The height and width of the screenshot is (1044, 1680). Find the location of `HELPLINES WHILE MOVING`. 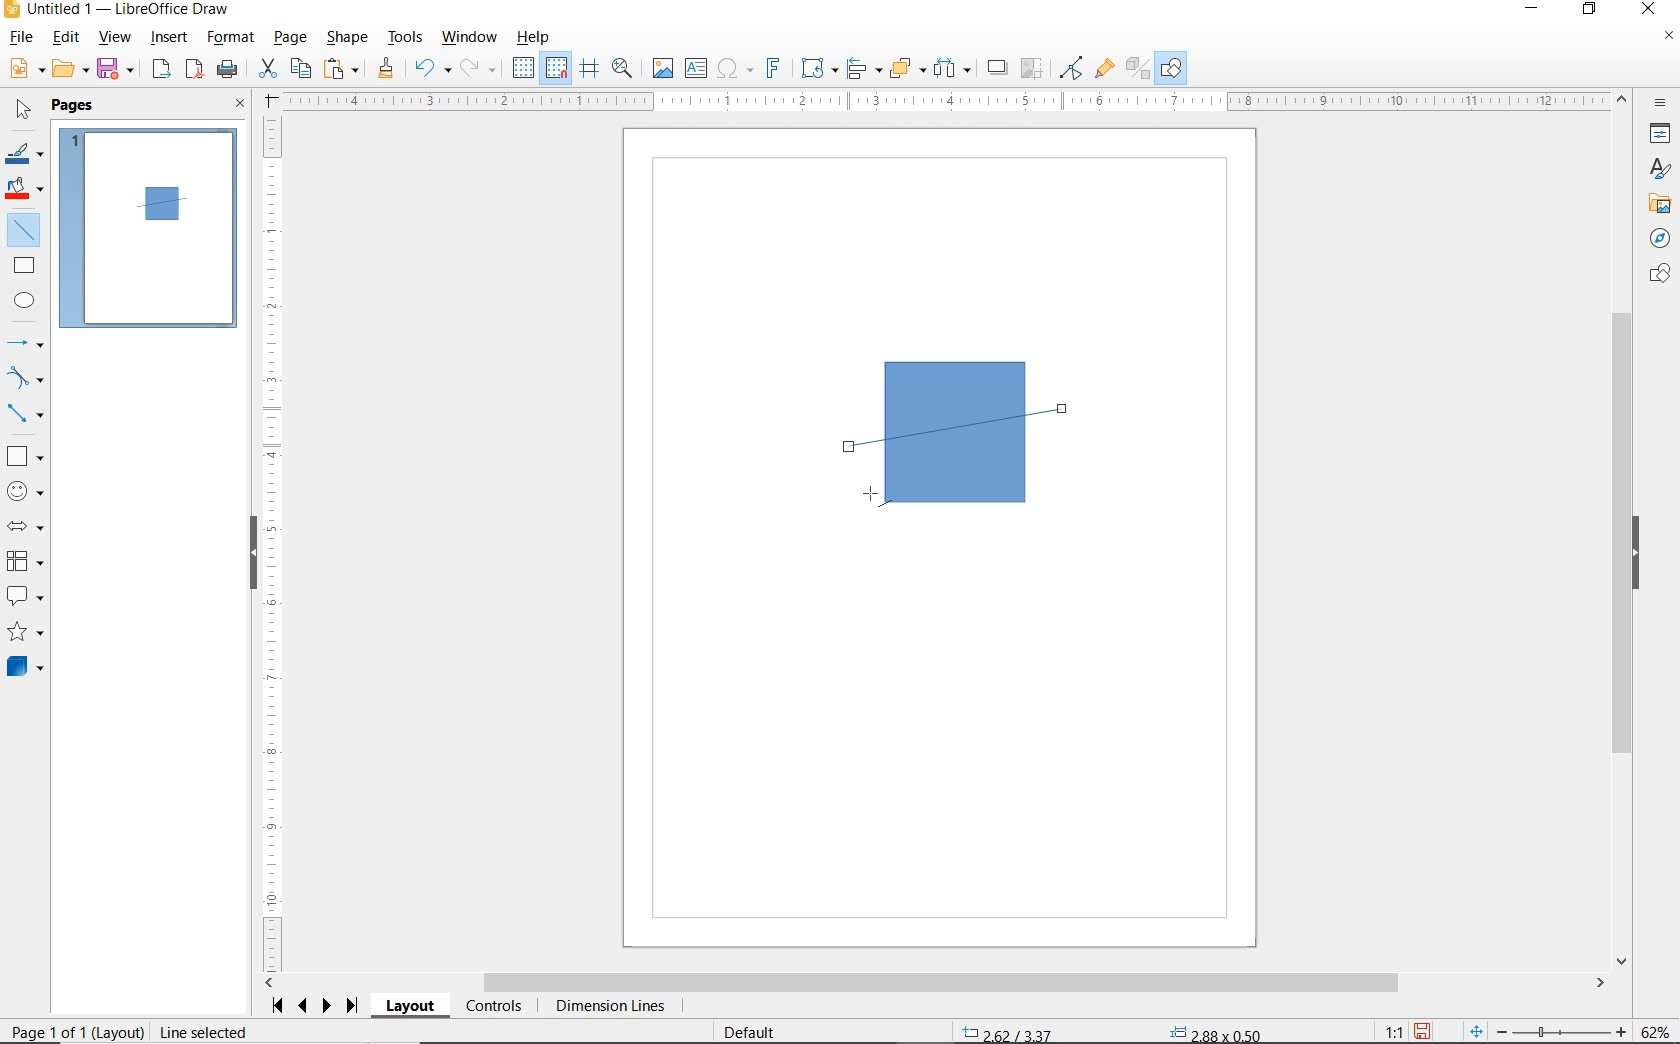

HELPLINES WHILE MOVING is located at coordinates (593, 71).